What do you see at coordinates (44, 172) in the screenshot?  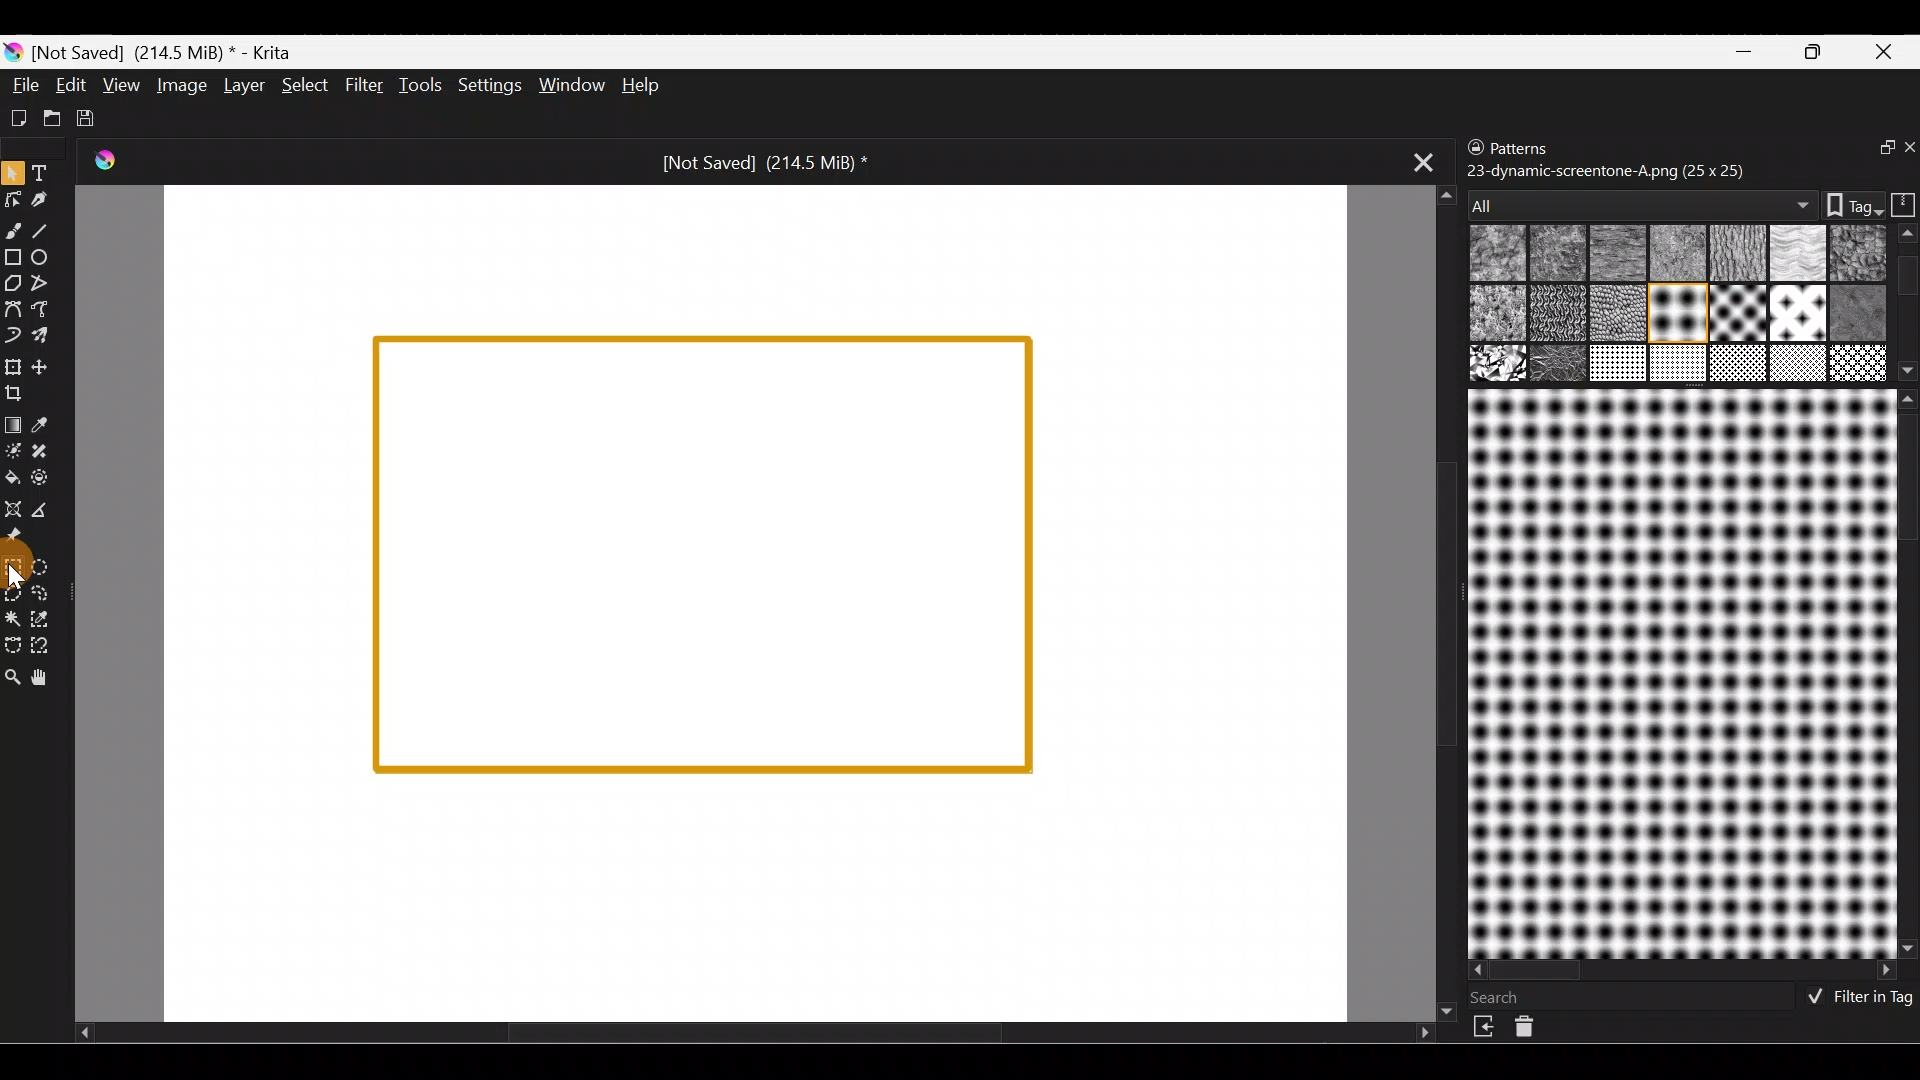 I see `Text tool` at bounding box center [44, 172].